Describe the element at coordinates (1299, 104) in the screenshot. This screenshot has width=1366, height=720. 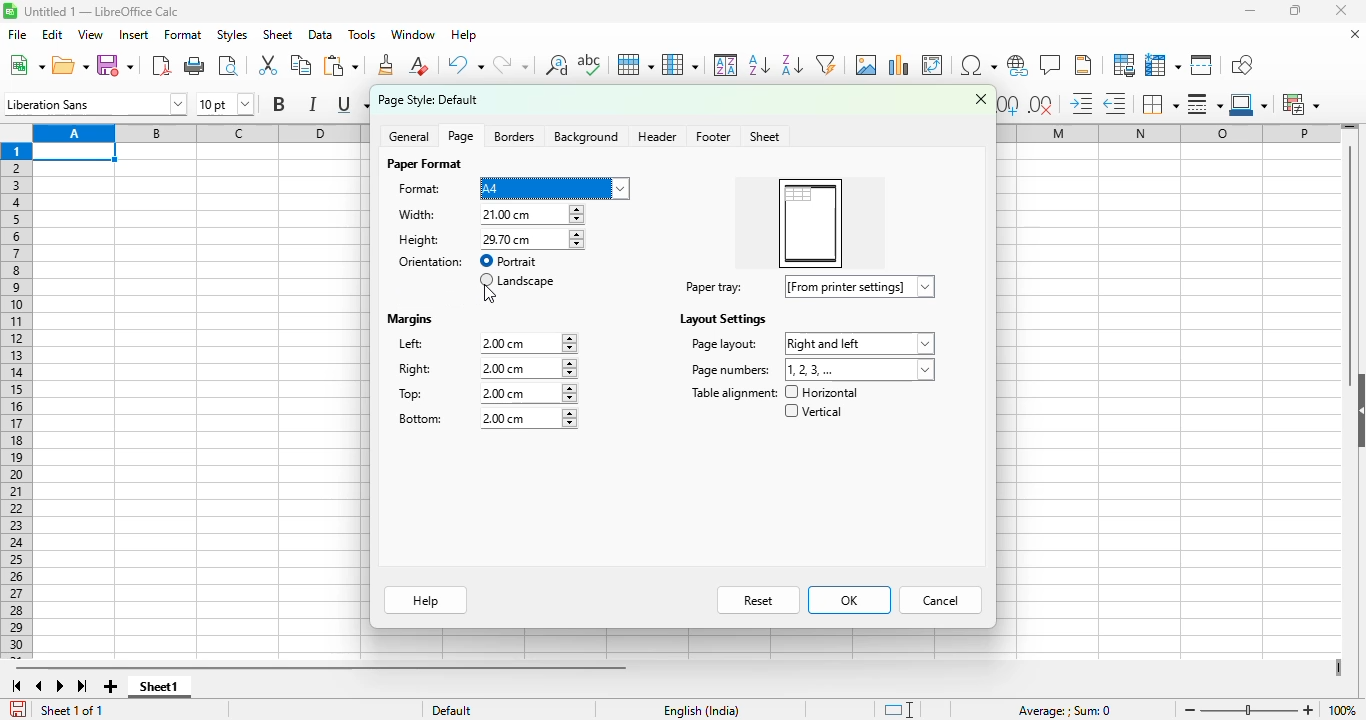
I see `conditional` at that location.